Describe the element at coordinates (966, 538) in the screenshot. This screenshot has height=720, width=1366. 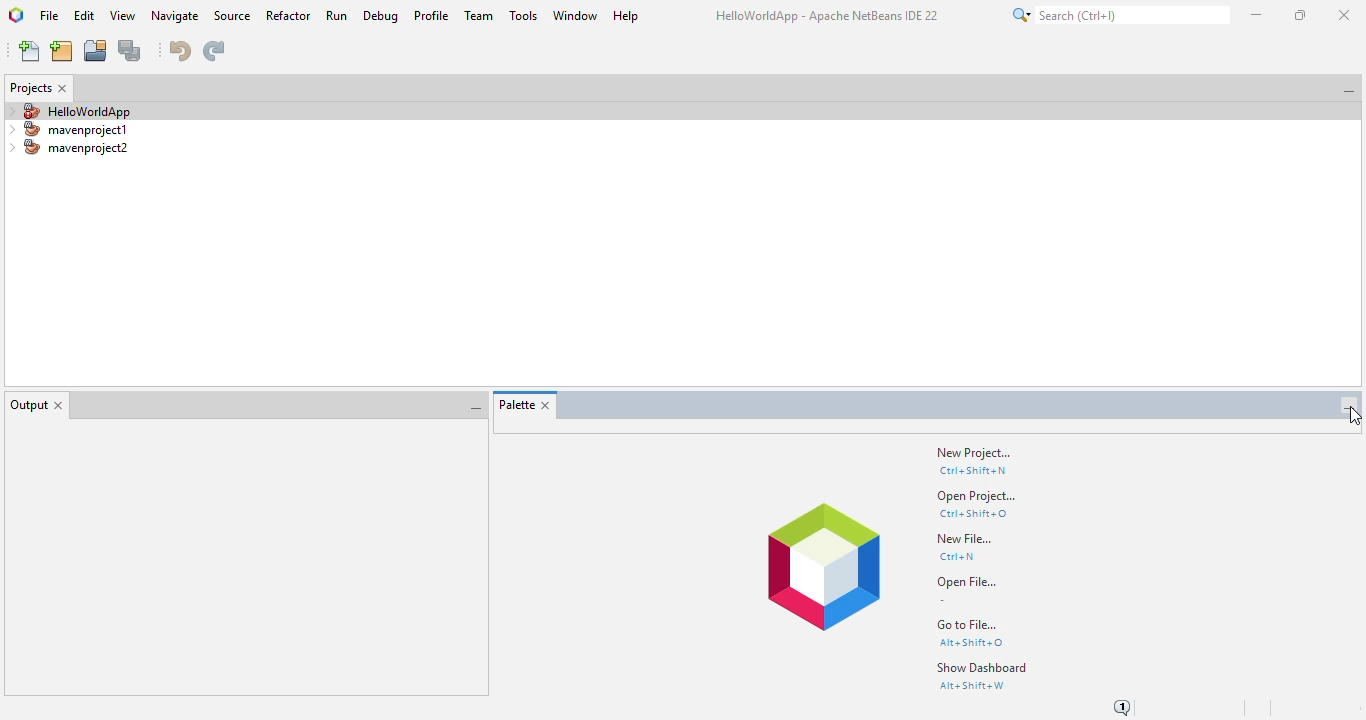
I see `new file` at that location.